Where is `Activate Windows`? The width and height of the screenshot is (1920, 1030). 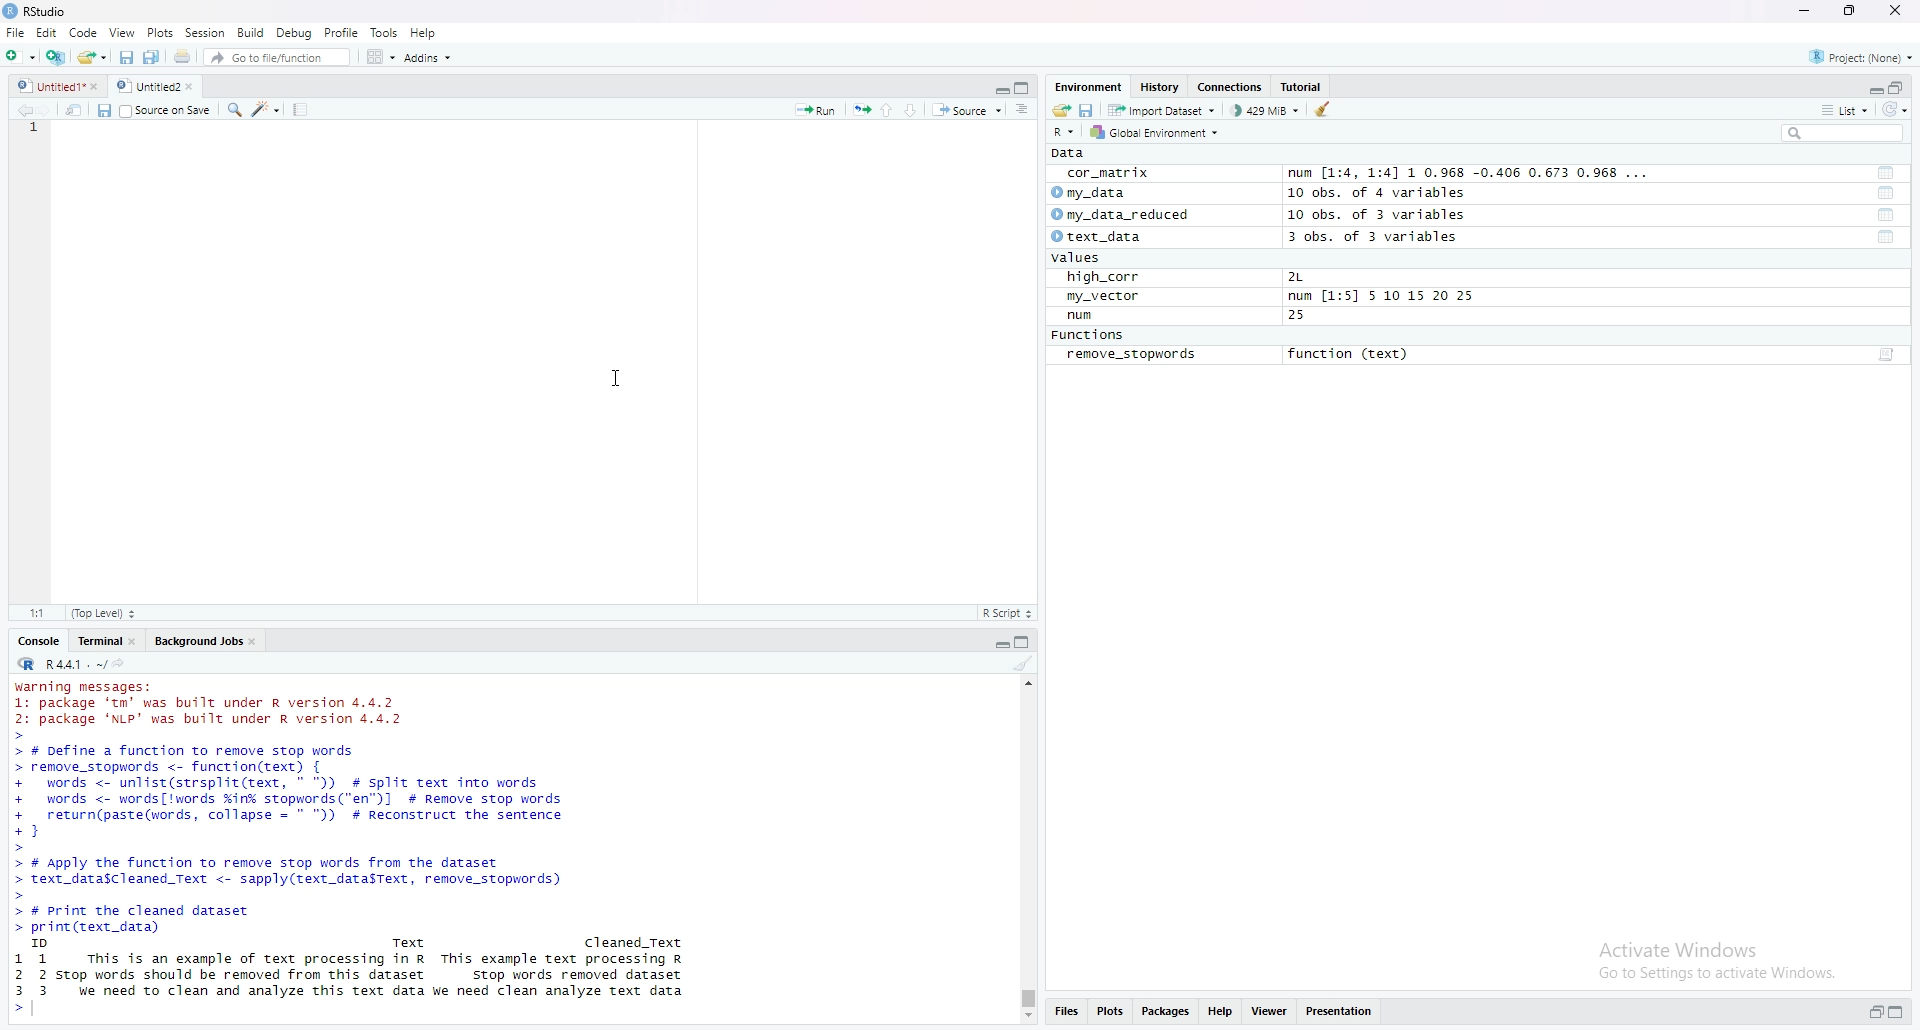 Activate Windows is located at coordinates (1675, 945).